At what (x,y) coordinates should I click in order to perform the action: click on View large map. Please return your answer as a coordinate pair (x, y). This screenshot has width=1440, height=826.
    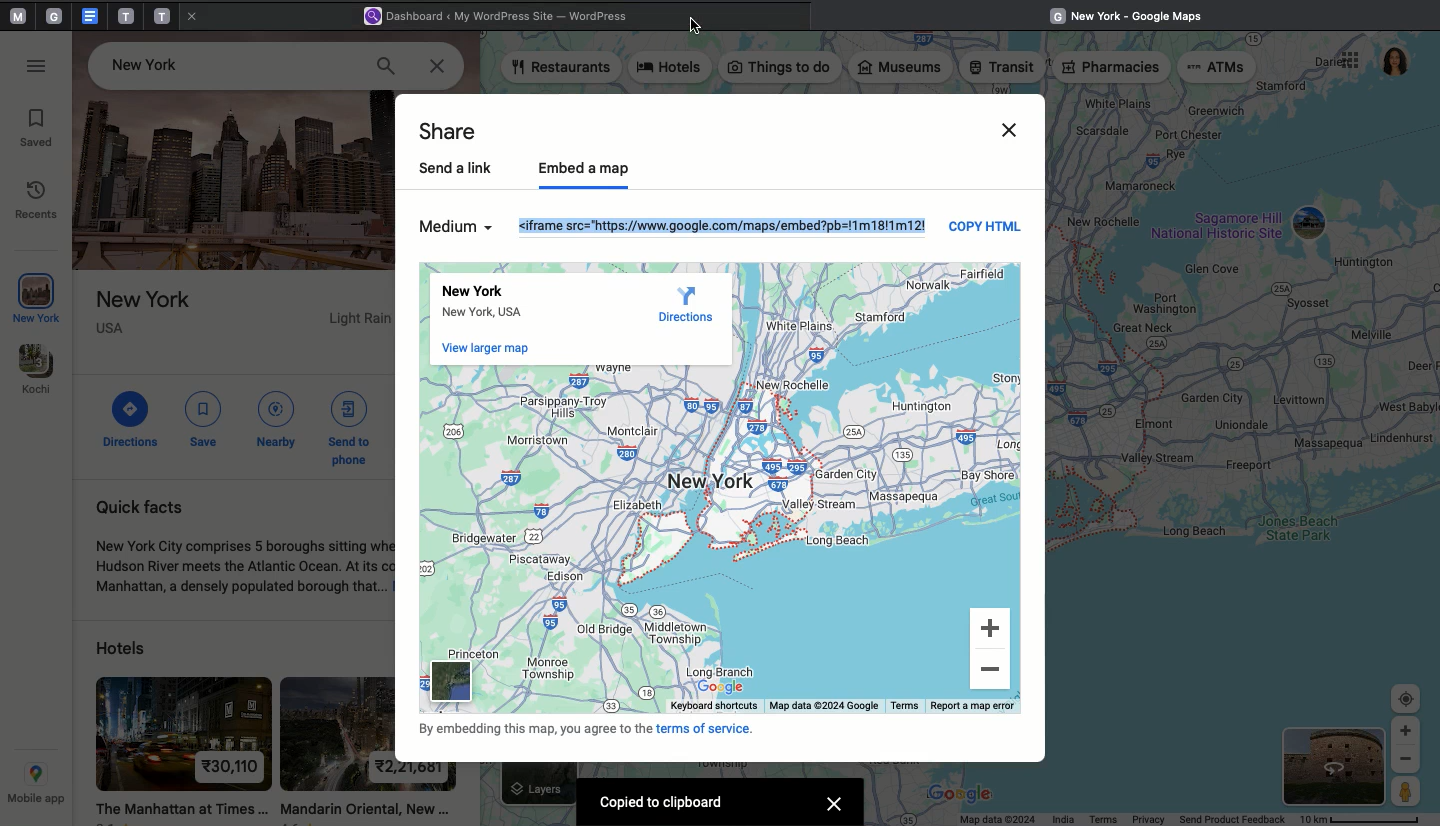
    Looking at the image, I should click on (491, 351).